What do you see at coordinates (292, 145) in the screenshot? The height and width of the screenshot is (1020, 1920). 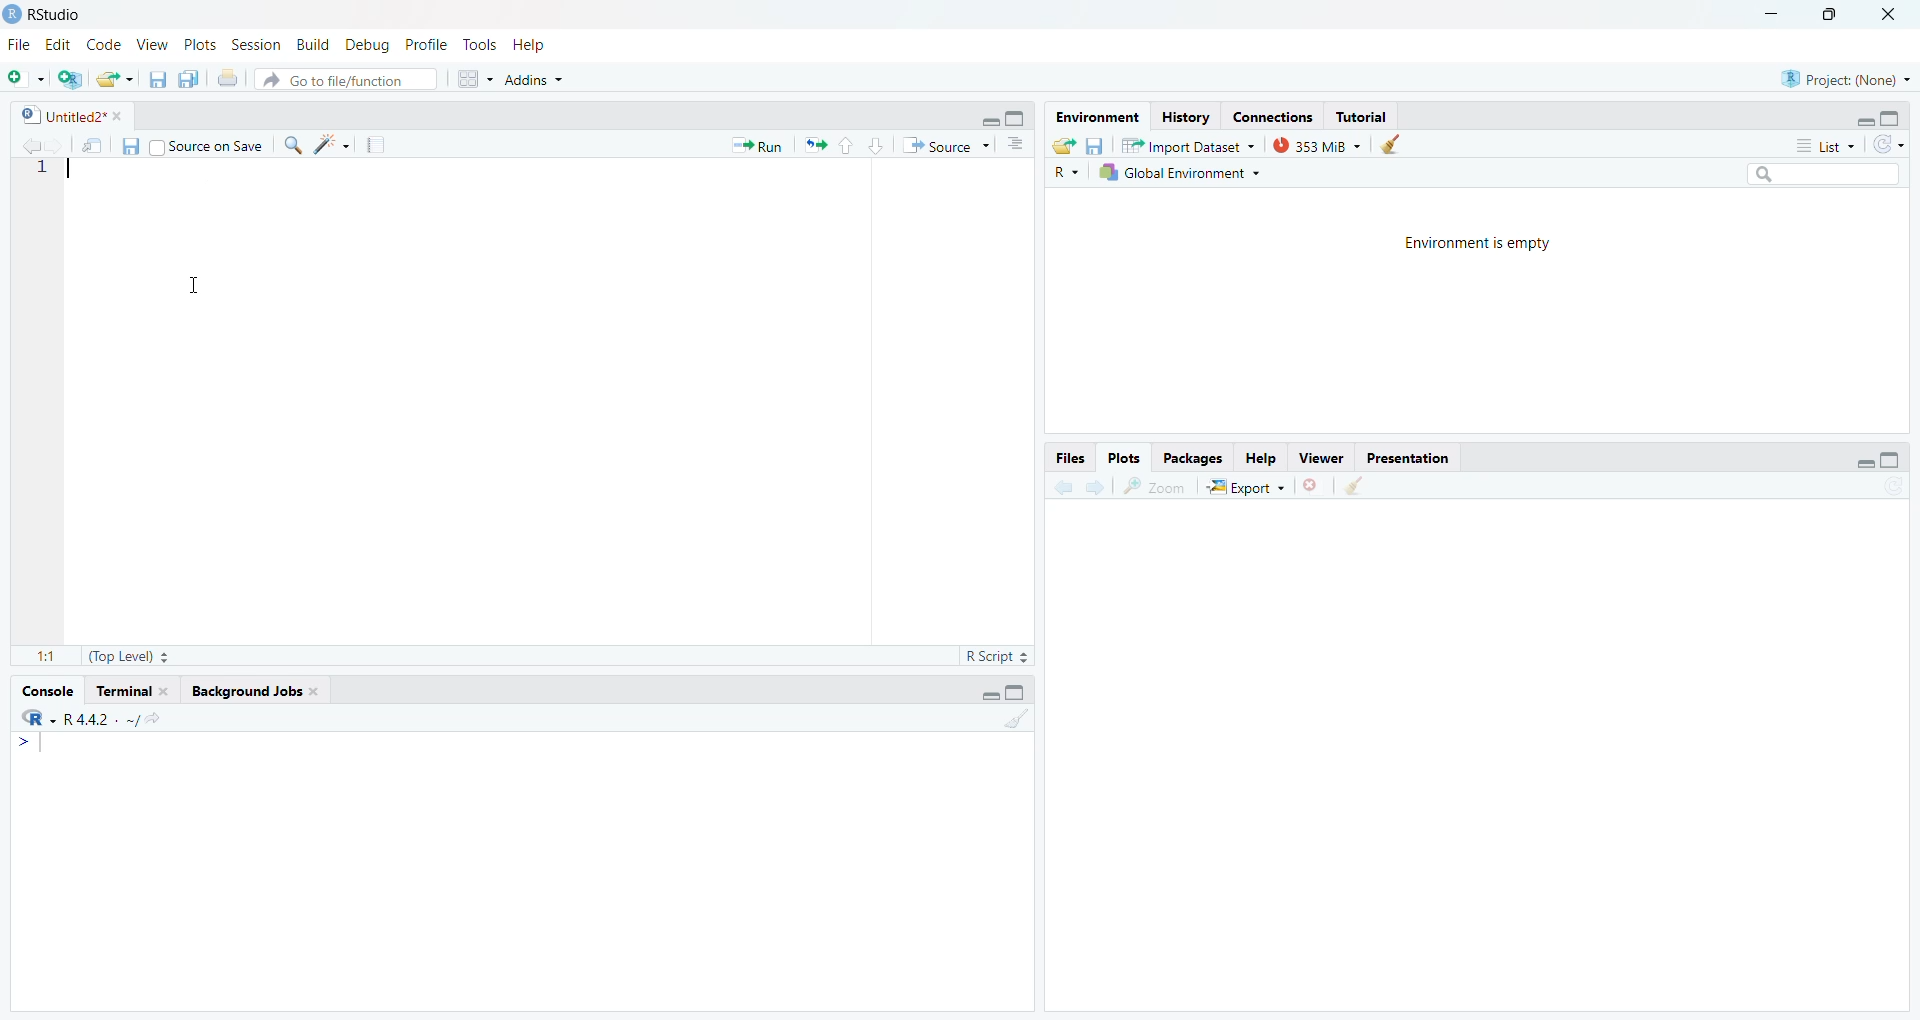 I see `find/replace` at bounding box center [292, 145].